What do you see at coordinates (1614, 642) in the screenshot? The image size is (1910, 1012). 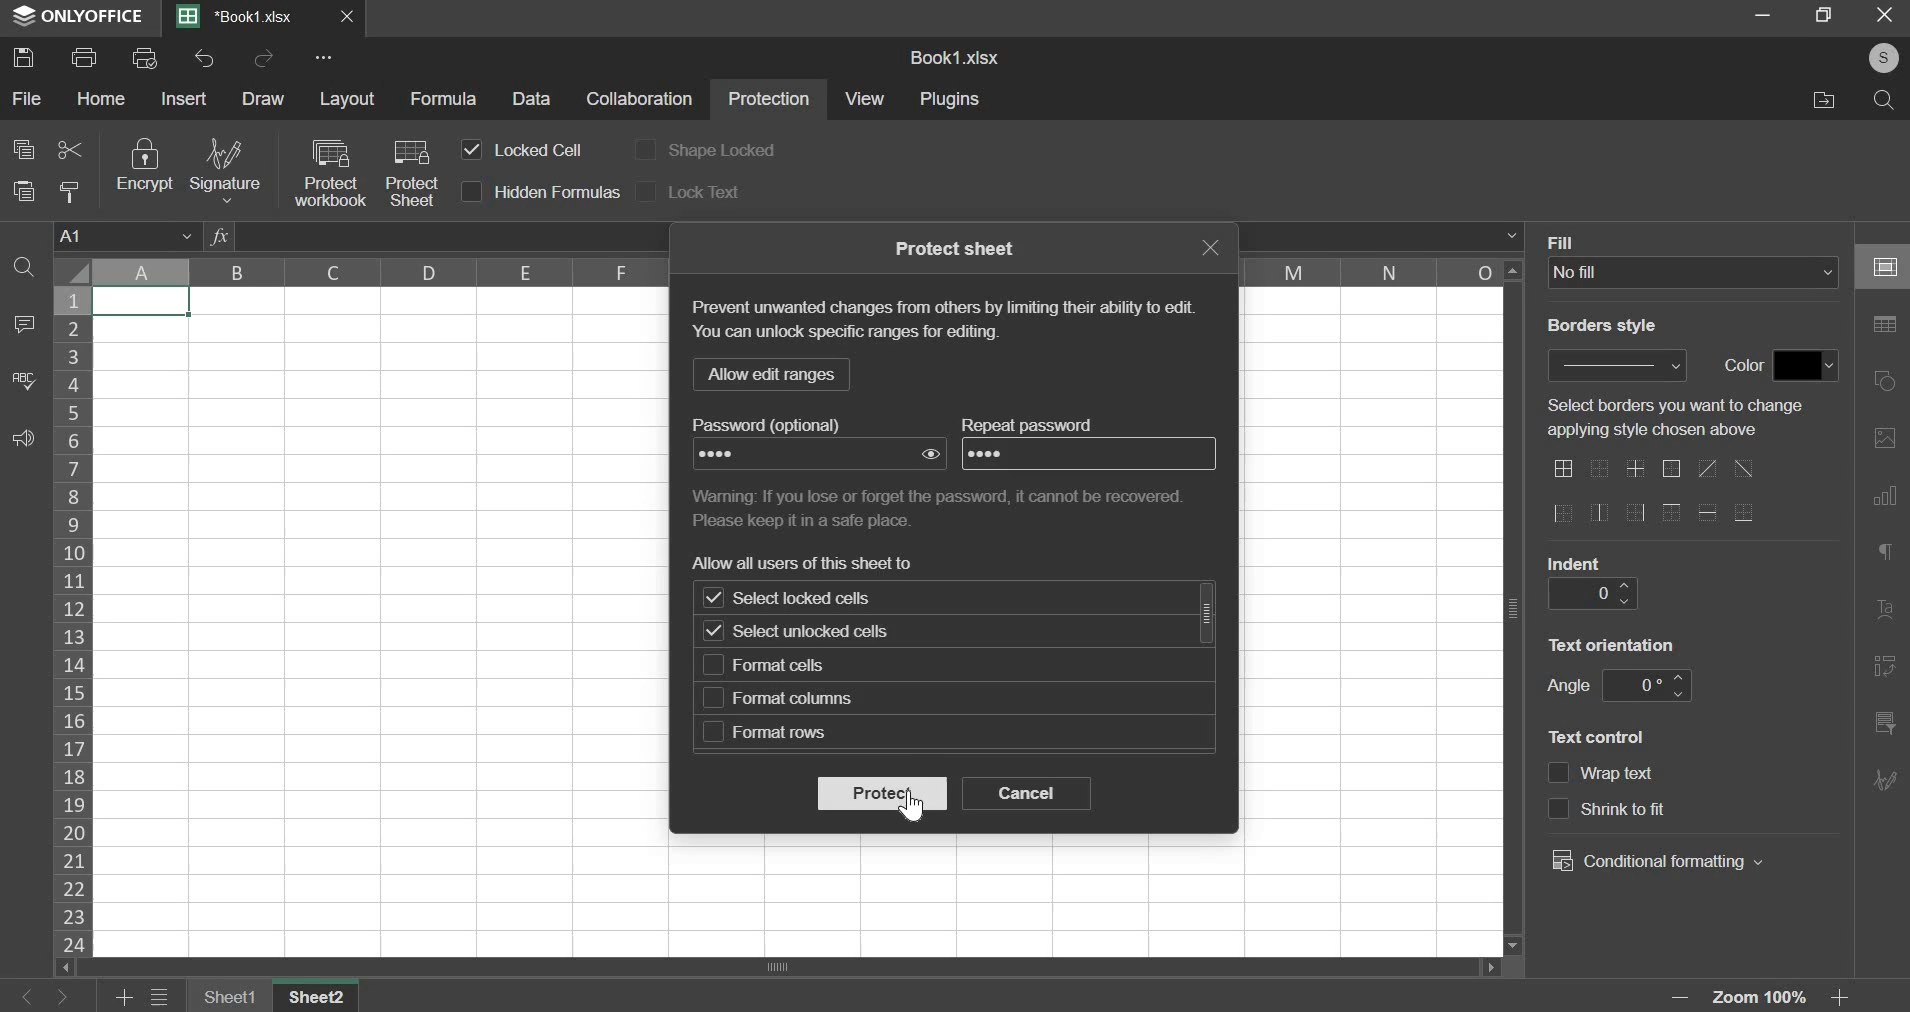 I see `text` at bounding box center [1614, 642].